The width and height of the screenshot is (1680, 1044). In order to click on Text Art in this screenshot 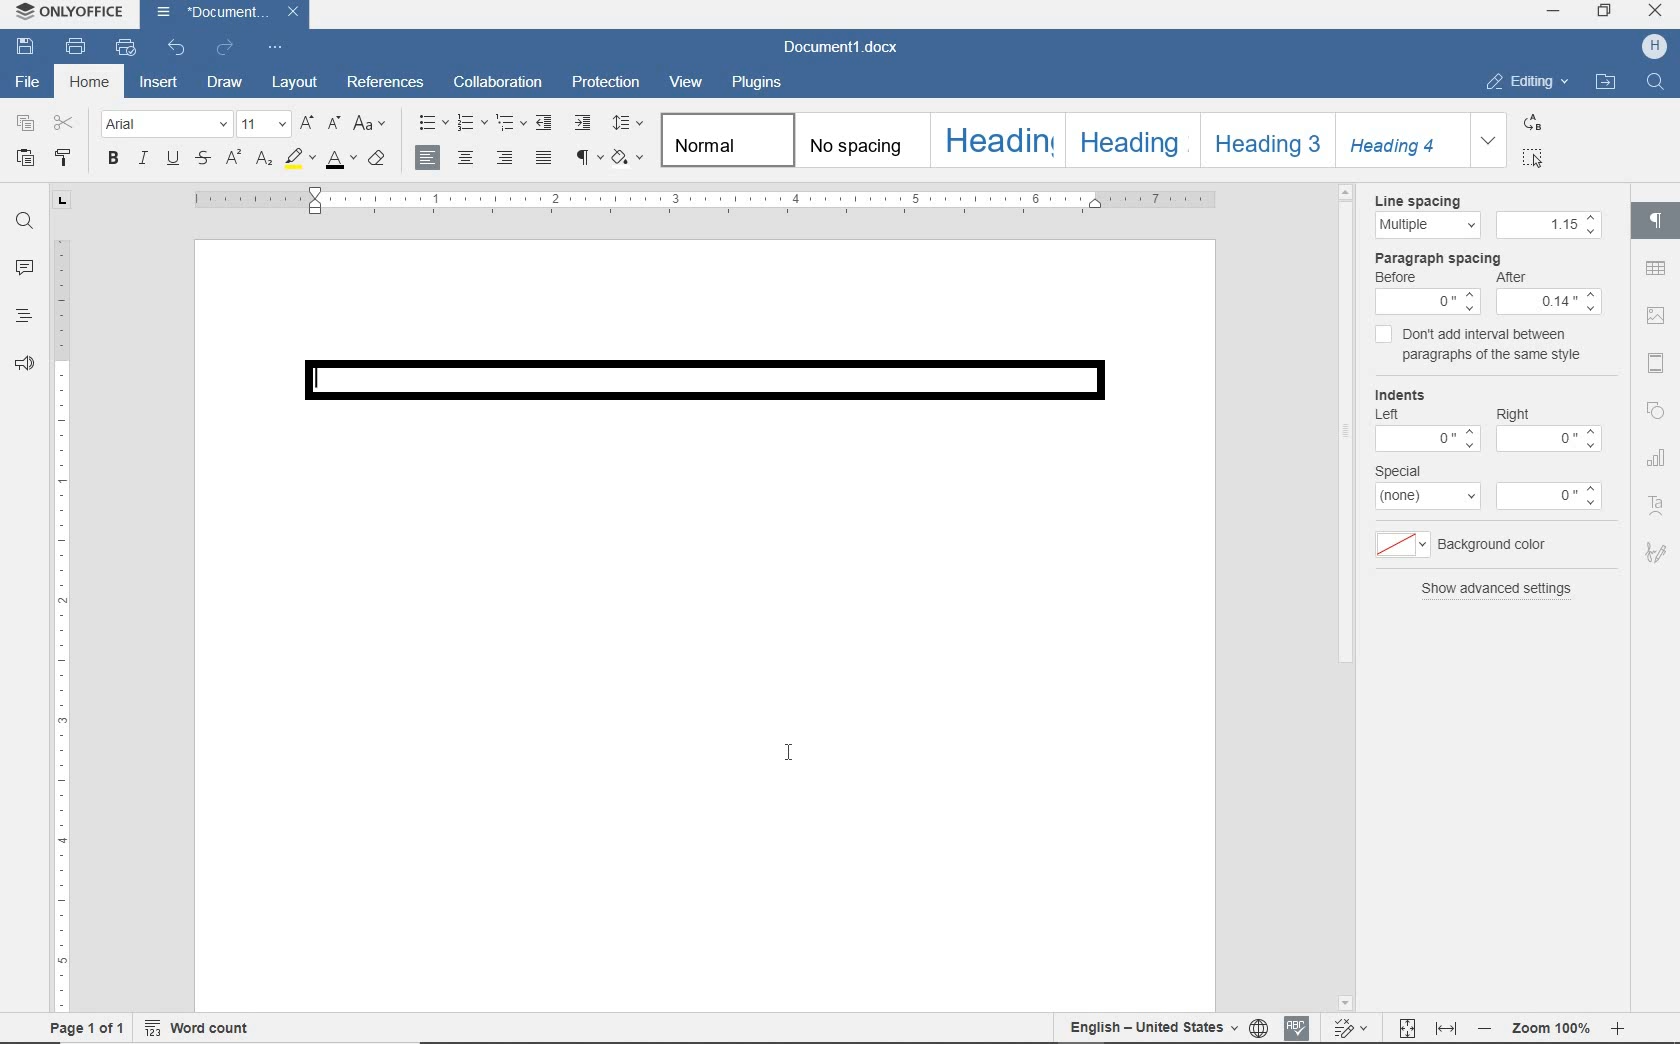, I will do `click(1658, 506)`.